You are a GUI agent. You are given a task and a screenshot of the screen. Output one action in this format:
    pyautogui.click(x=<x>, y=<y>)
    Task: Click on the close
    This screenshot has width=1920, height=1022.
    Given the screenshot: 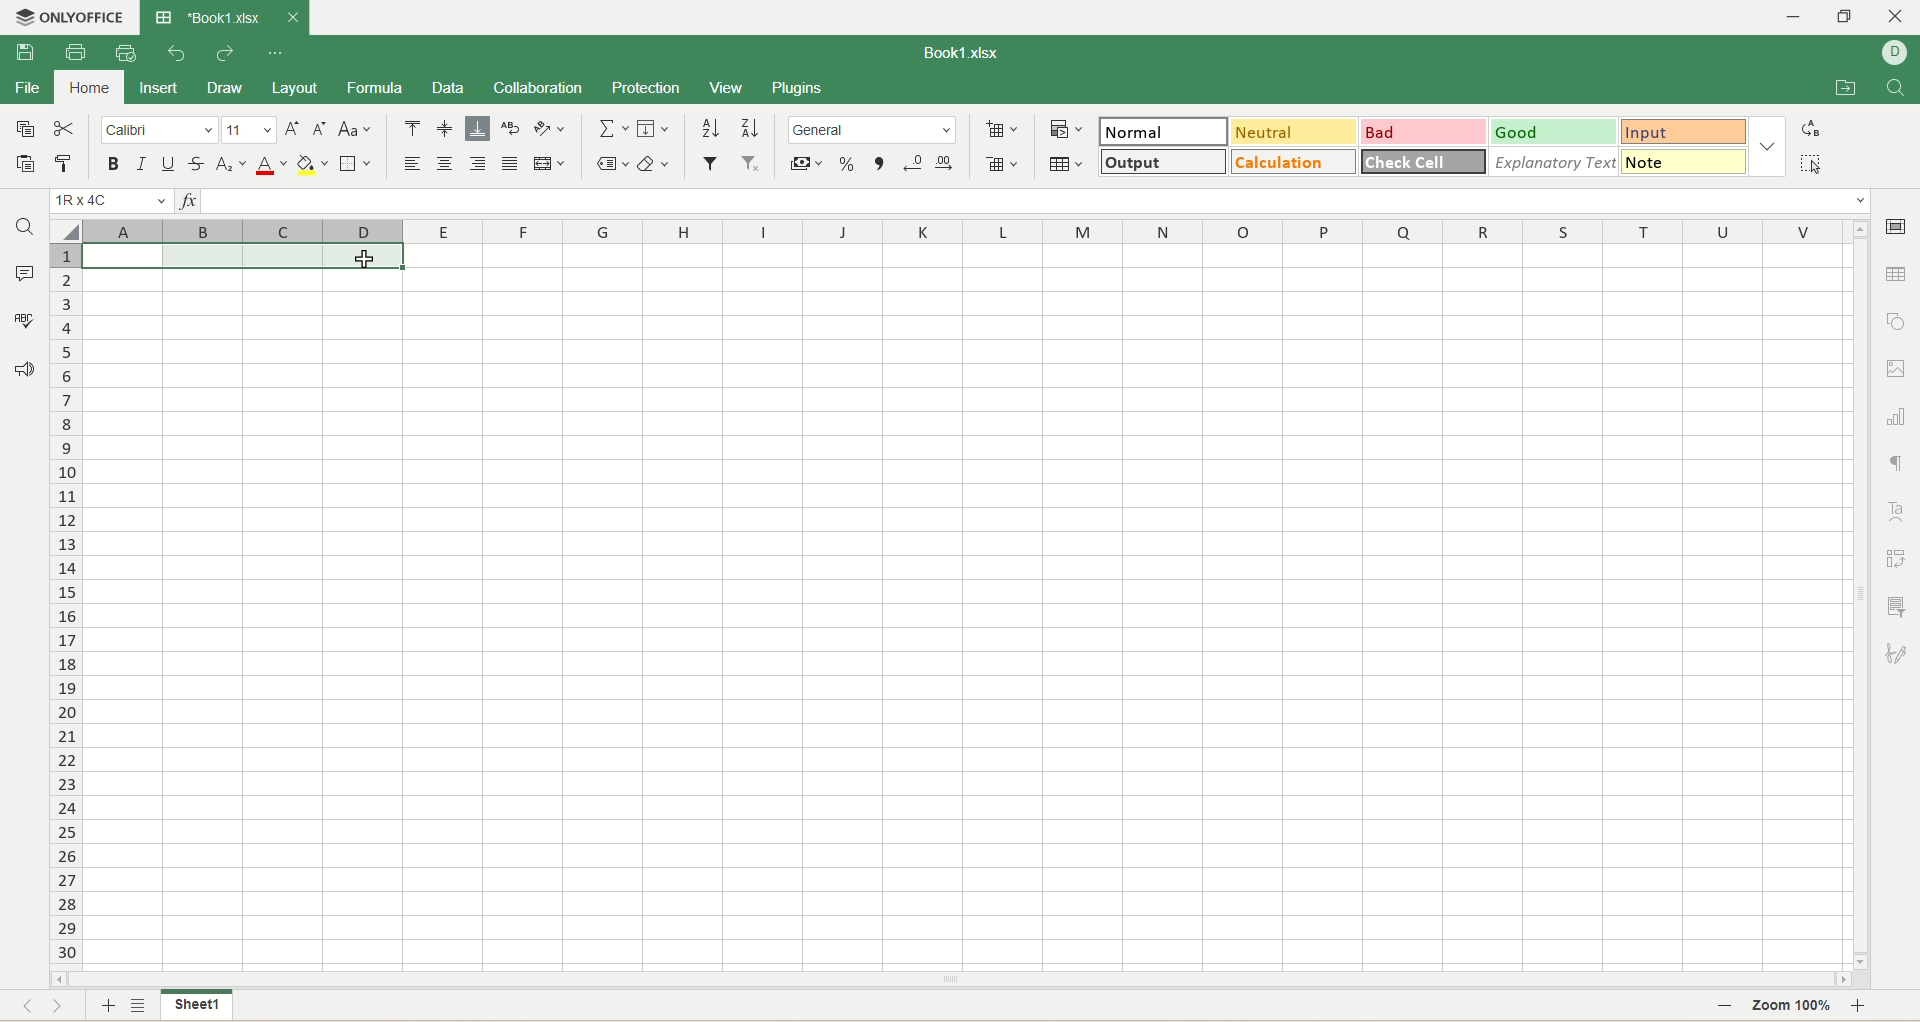 What is the action you would take?
    pyautogui.click(x=1898, y=15)
    